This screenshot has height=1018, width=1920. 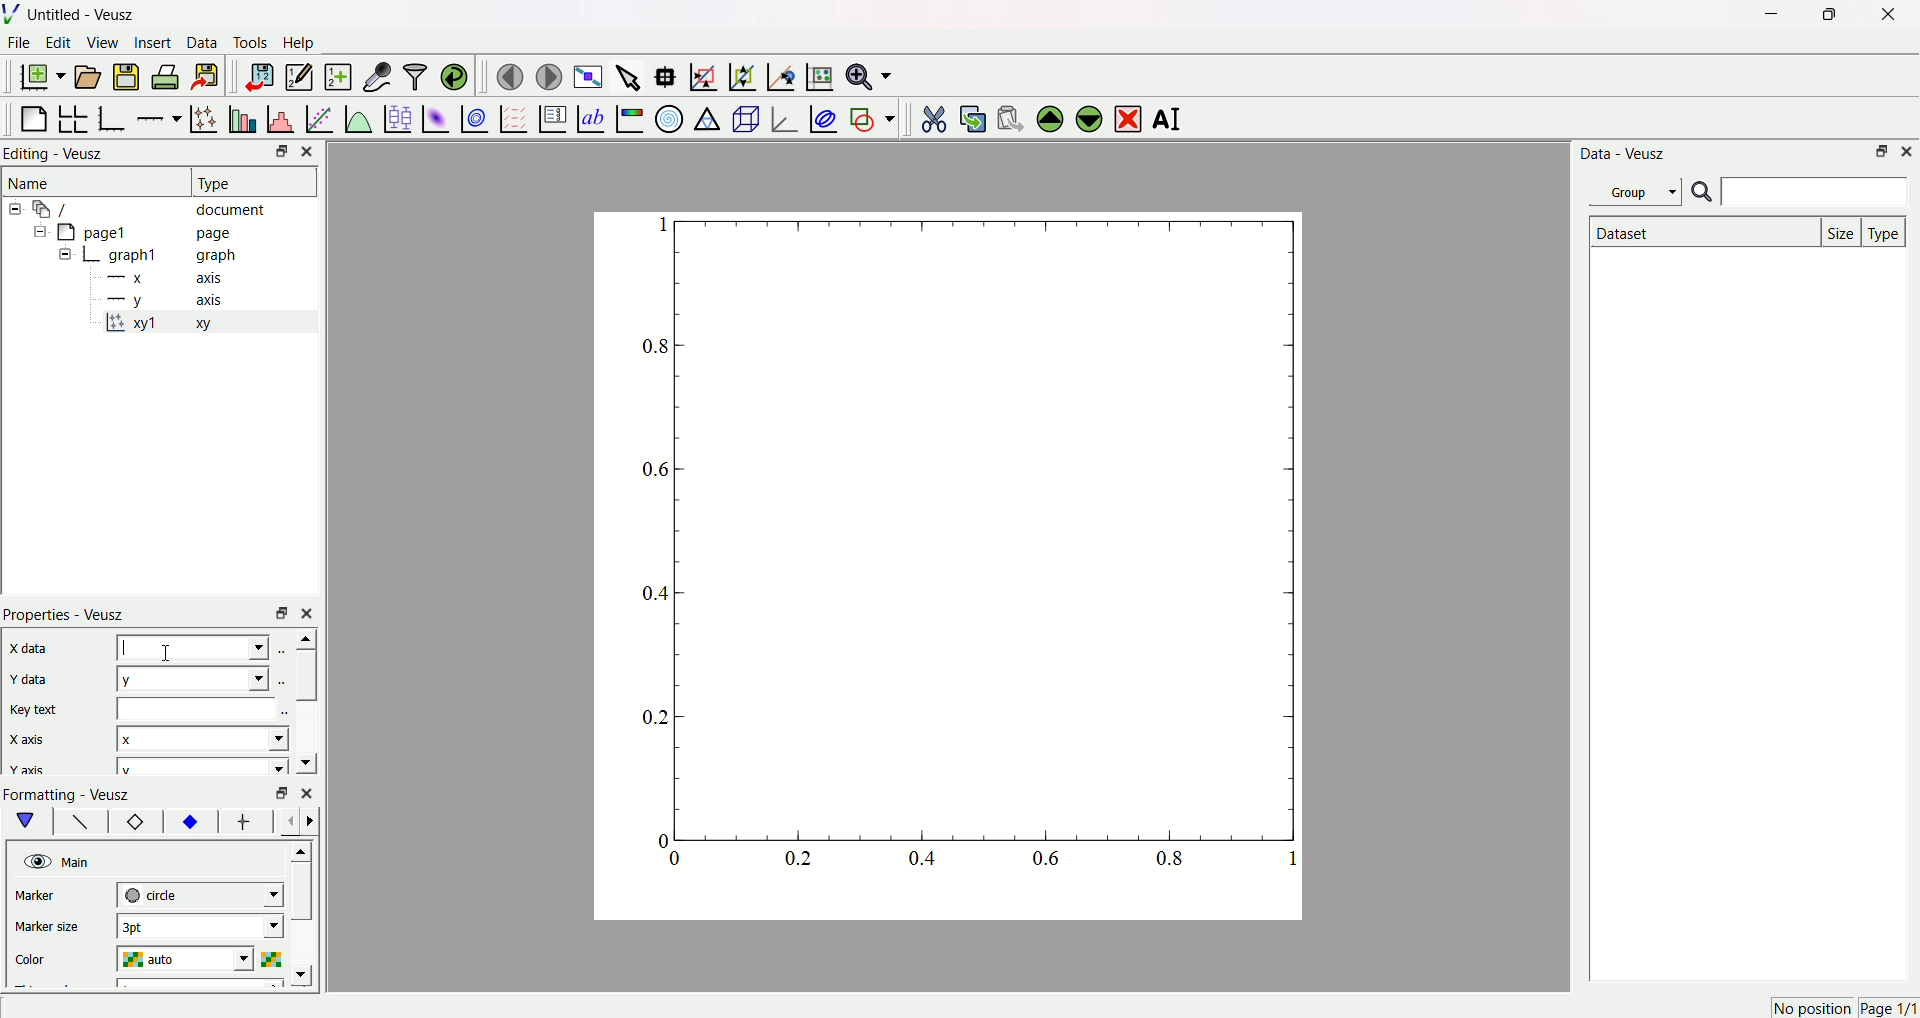 What do you see at coordinates (173, 649) in the screenshot?
I see `cursor` at bounding box center [173, 649].